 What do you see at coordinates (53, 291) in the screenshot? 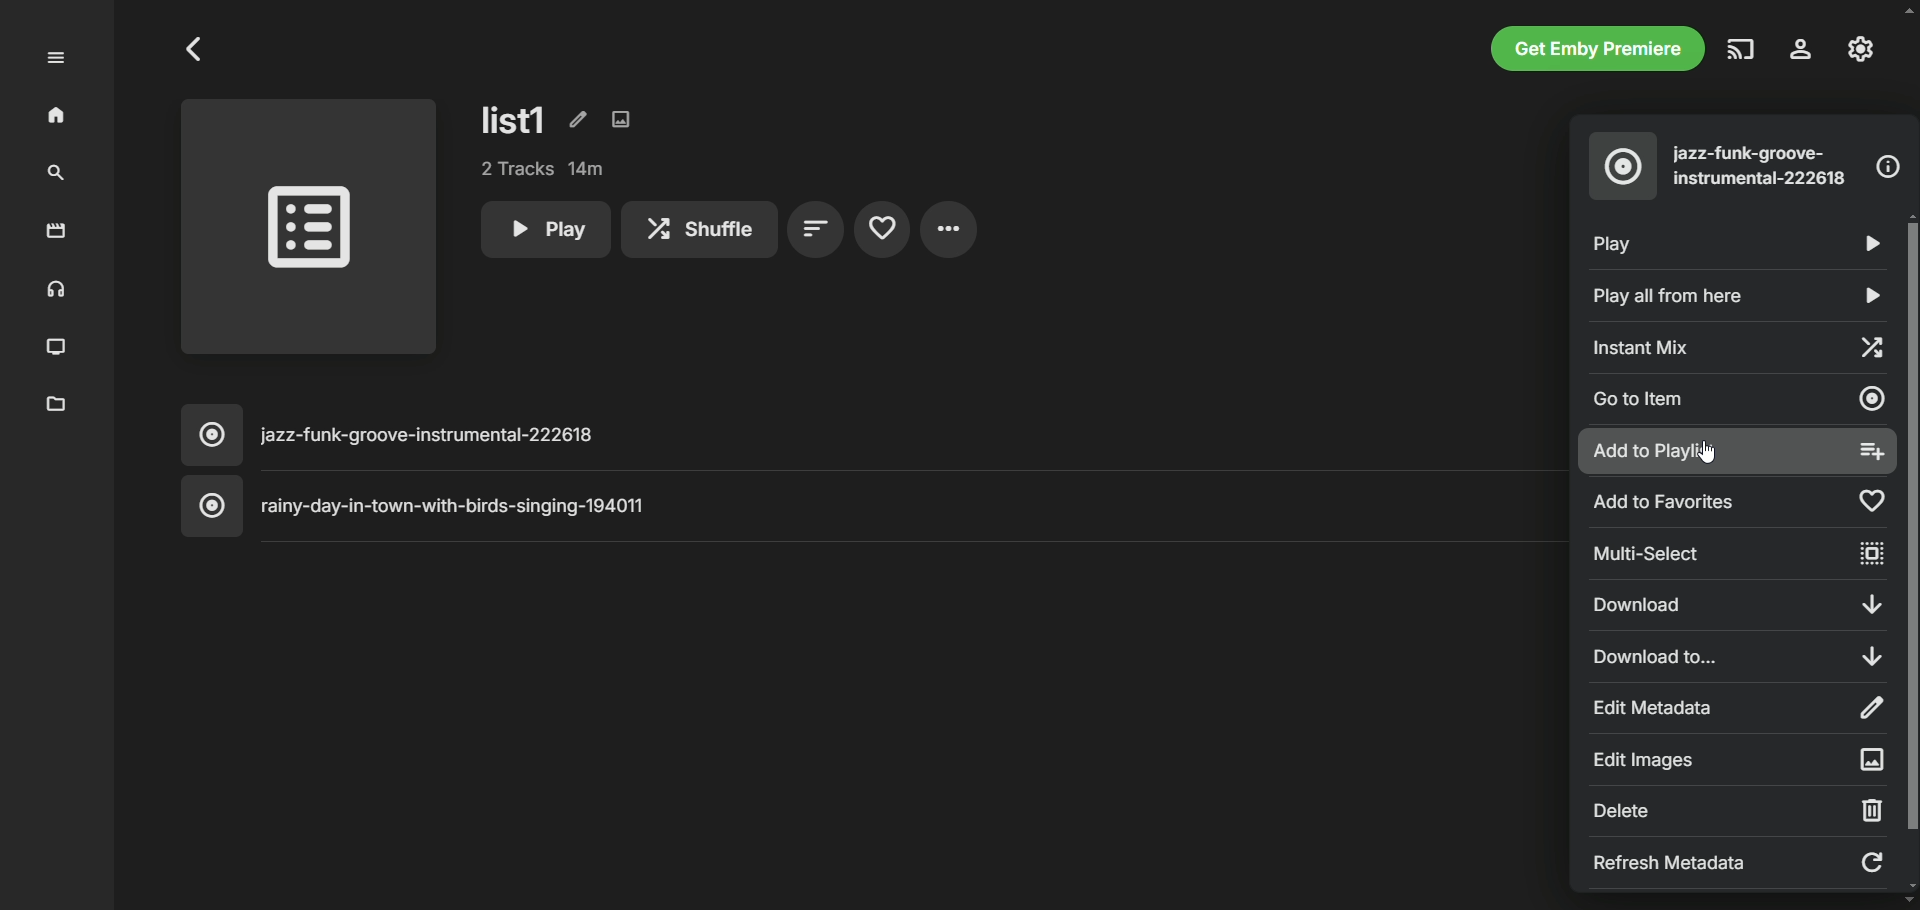
I see `music` at bounding box center [53, 291].